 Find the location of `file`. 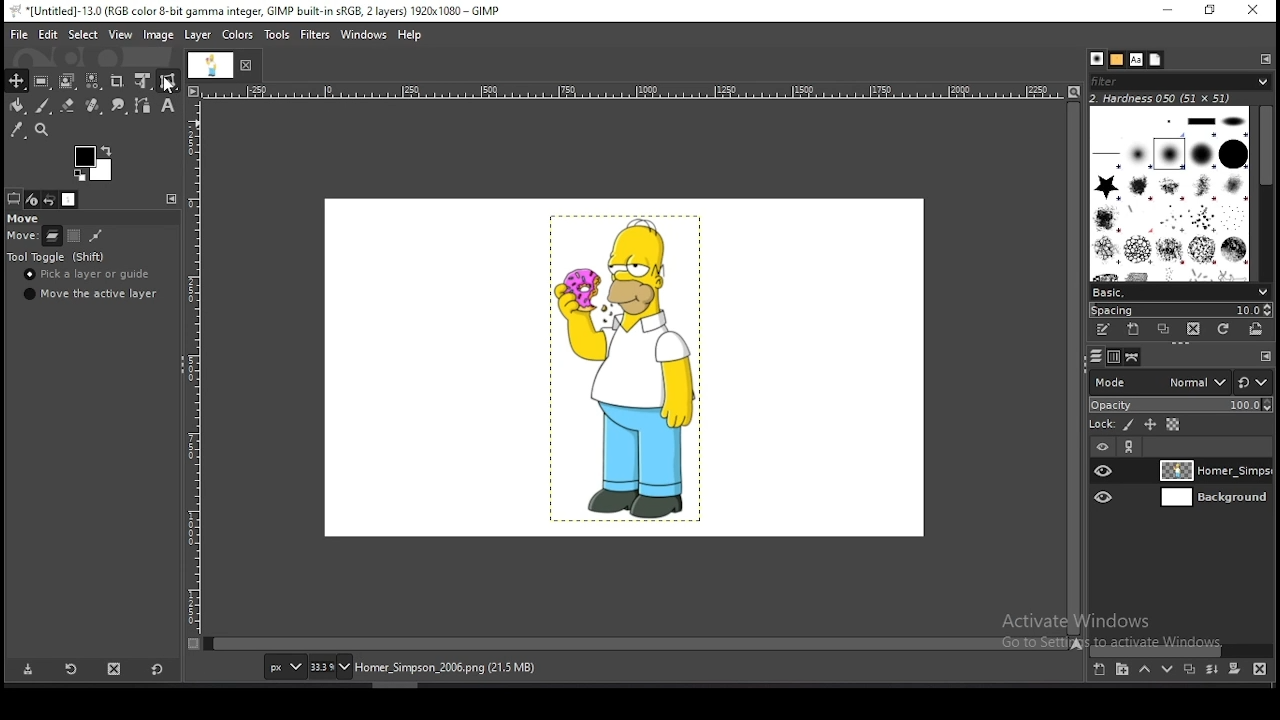

file is located at coordinates (19, 33).